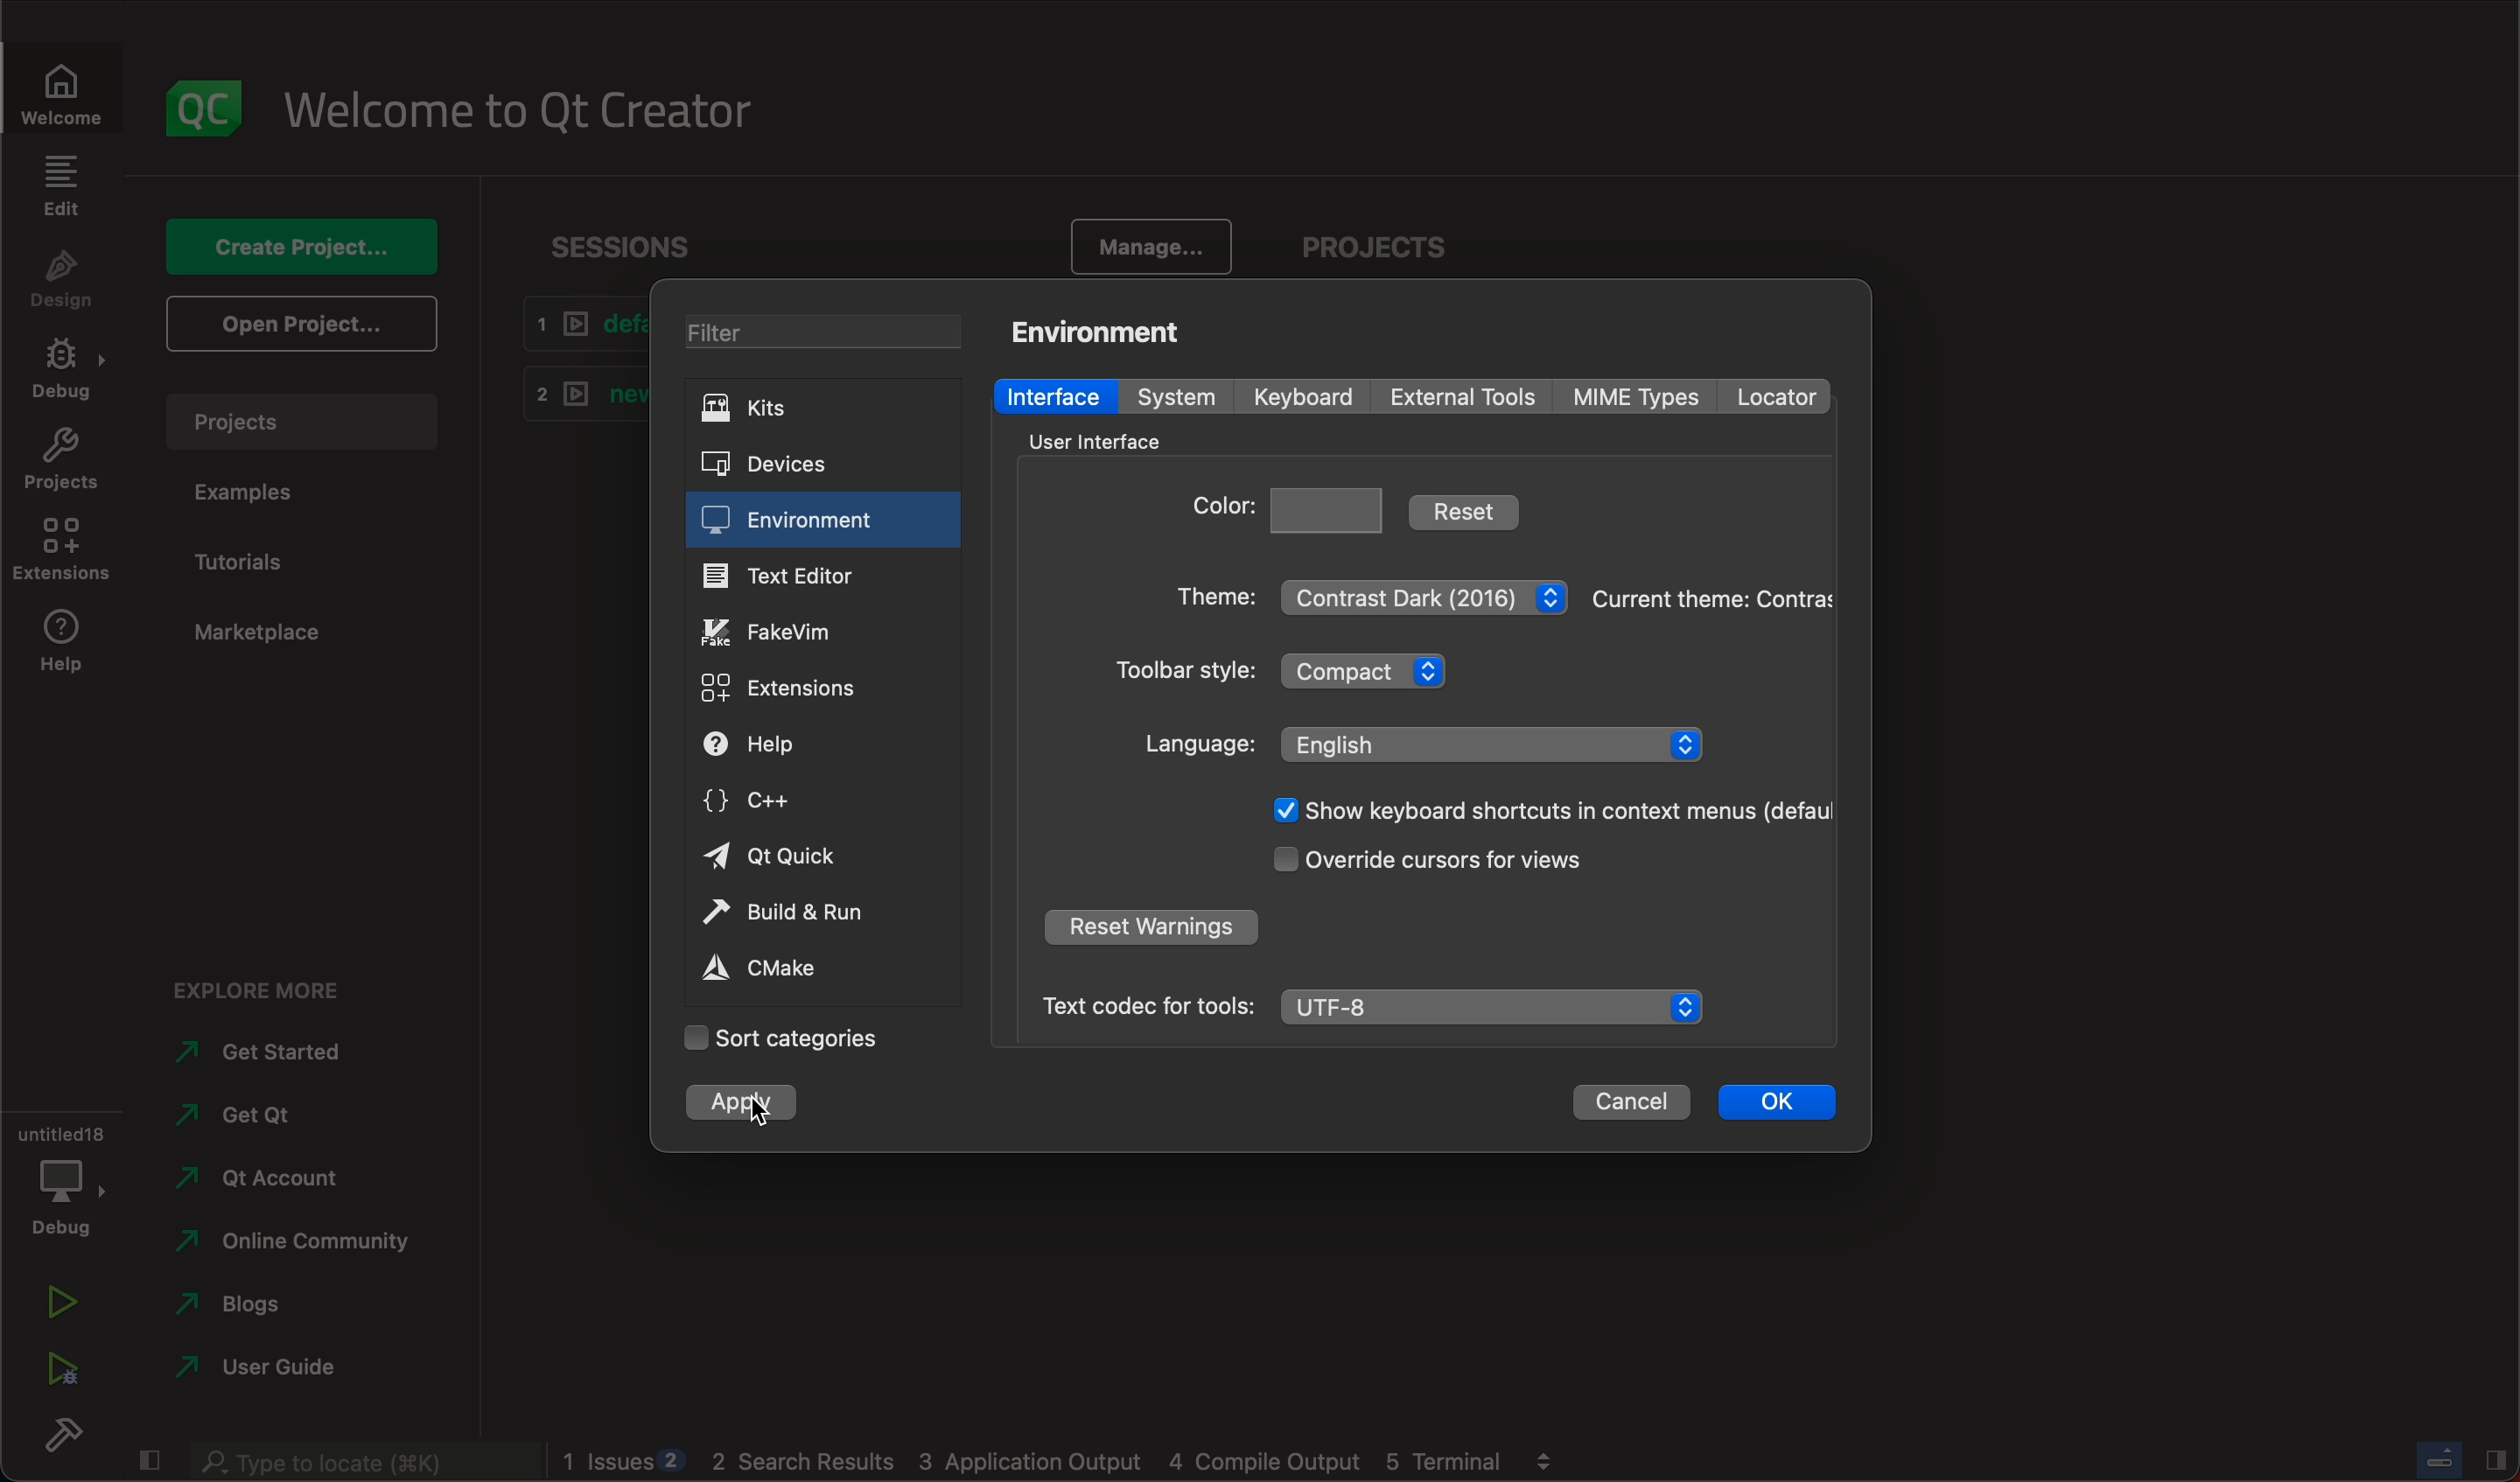 This screenshot has width=2520, height=1482. What do you see at coordinates (309, 251) in the screenshot?
I see `create` at bounding box center [309, 251].